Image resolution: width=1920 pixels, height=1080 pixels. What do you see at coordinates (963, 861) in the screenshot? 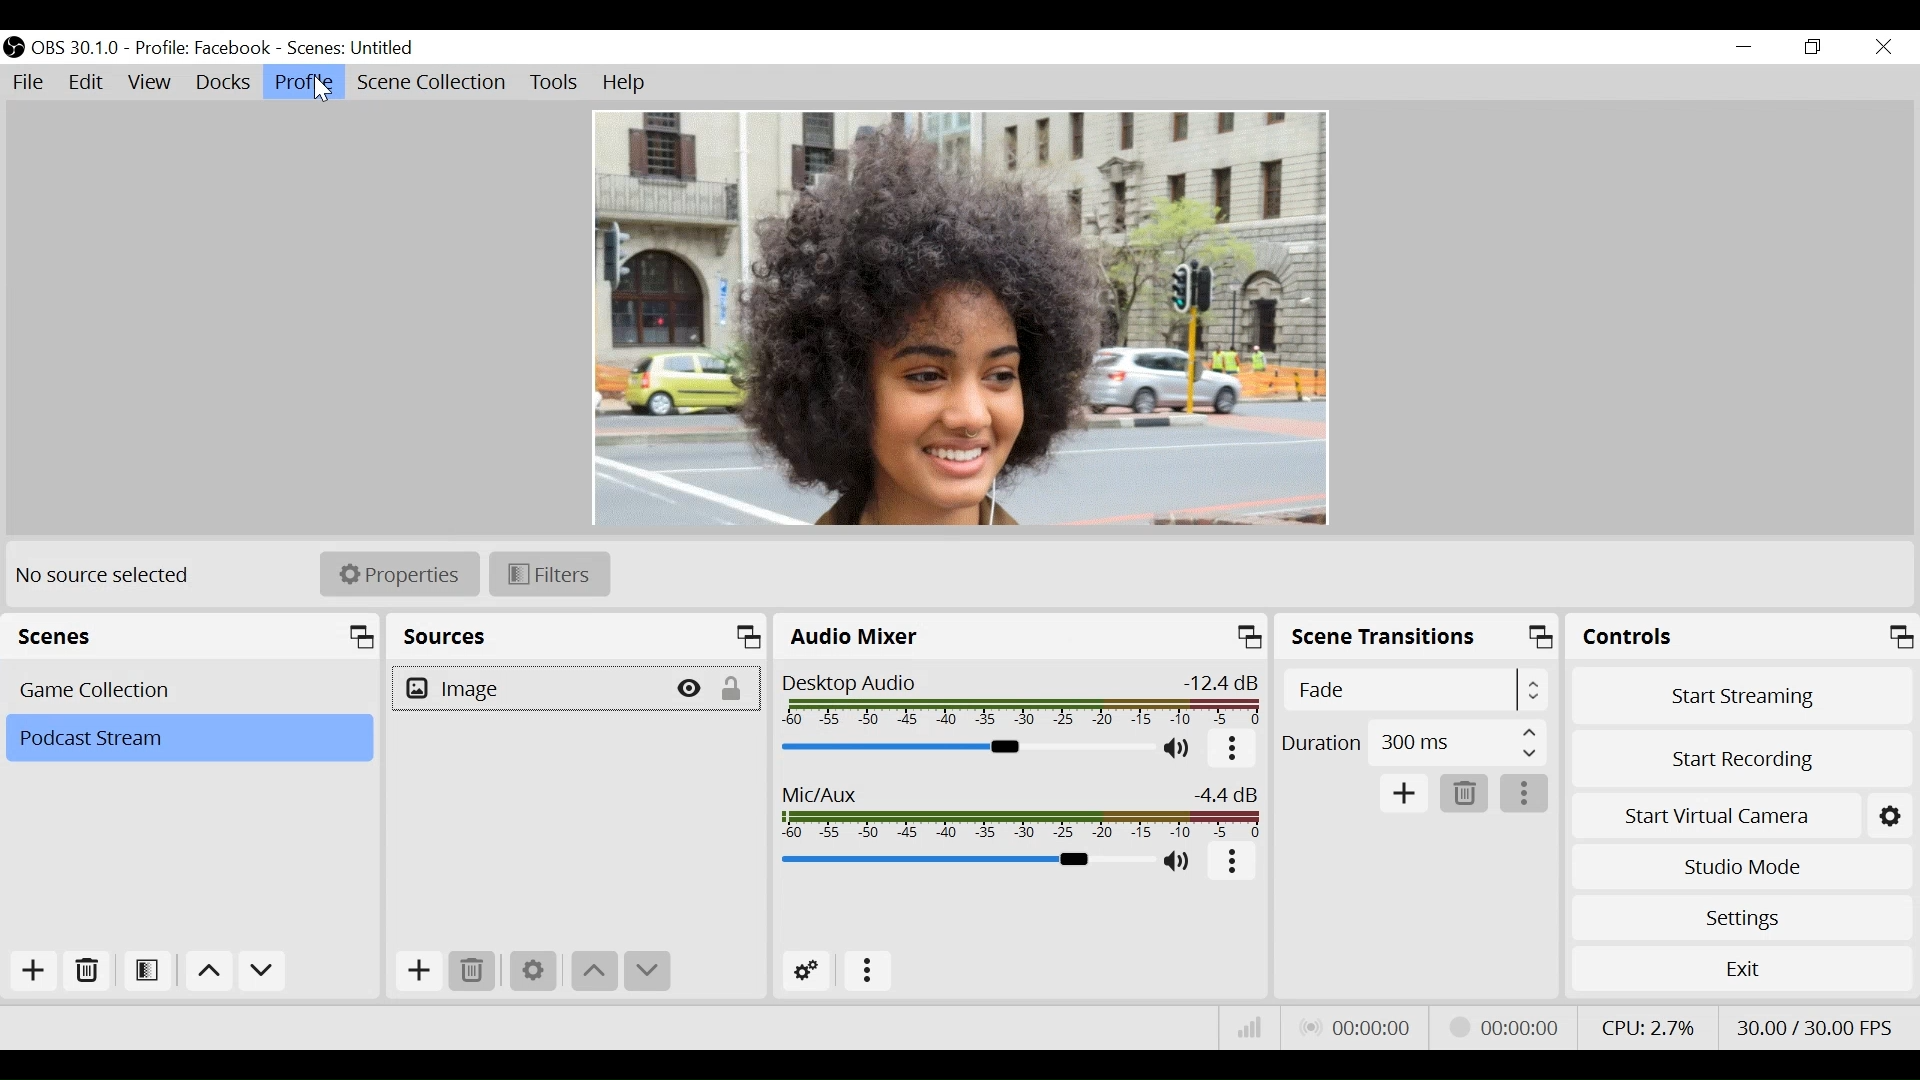
I see `Mic Slider` at bounding box center [963, 861].